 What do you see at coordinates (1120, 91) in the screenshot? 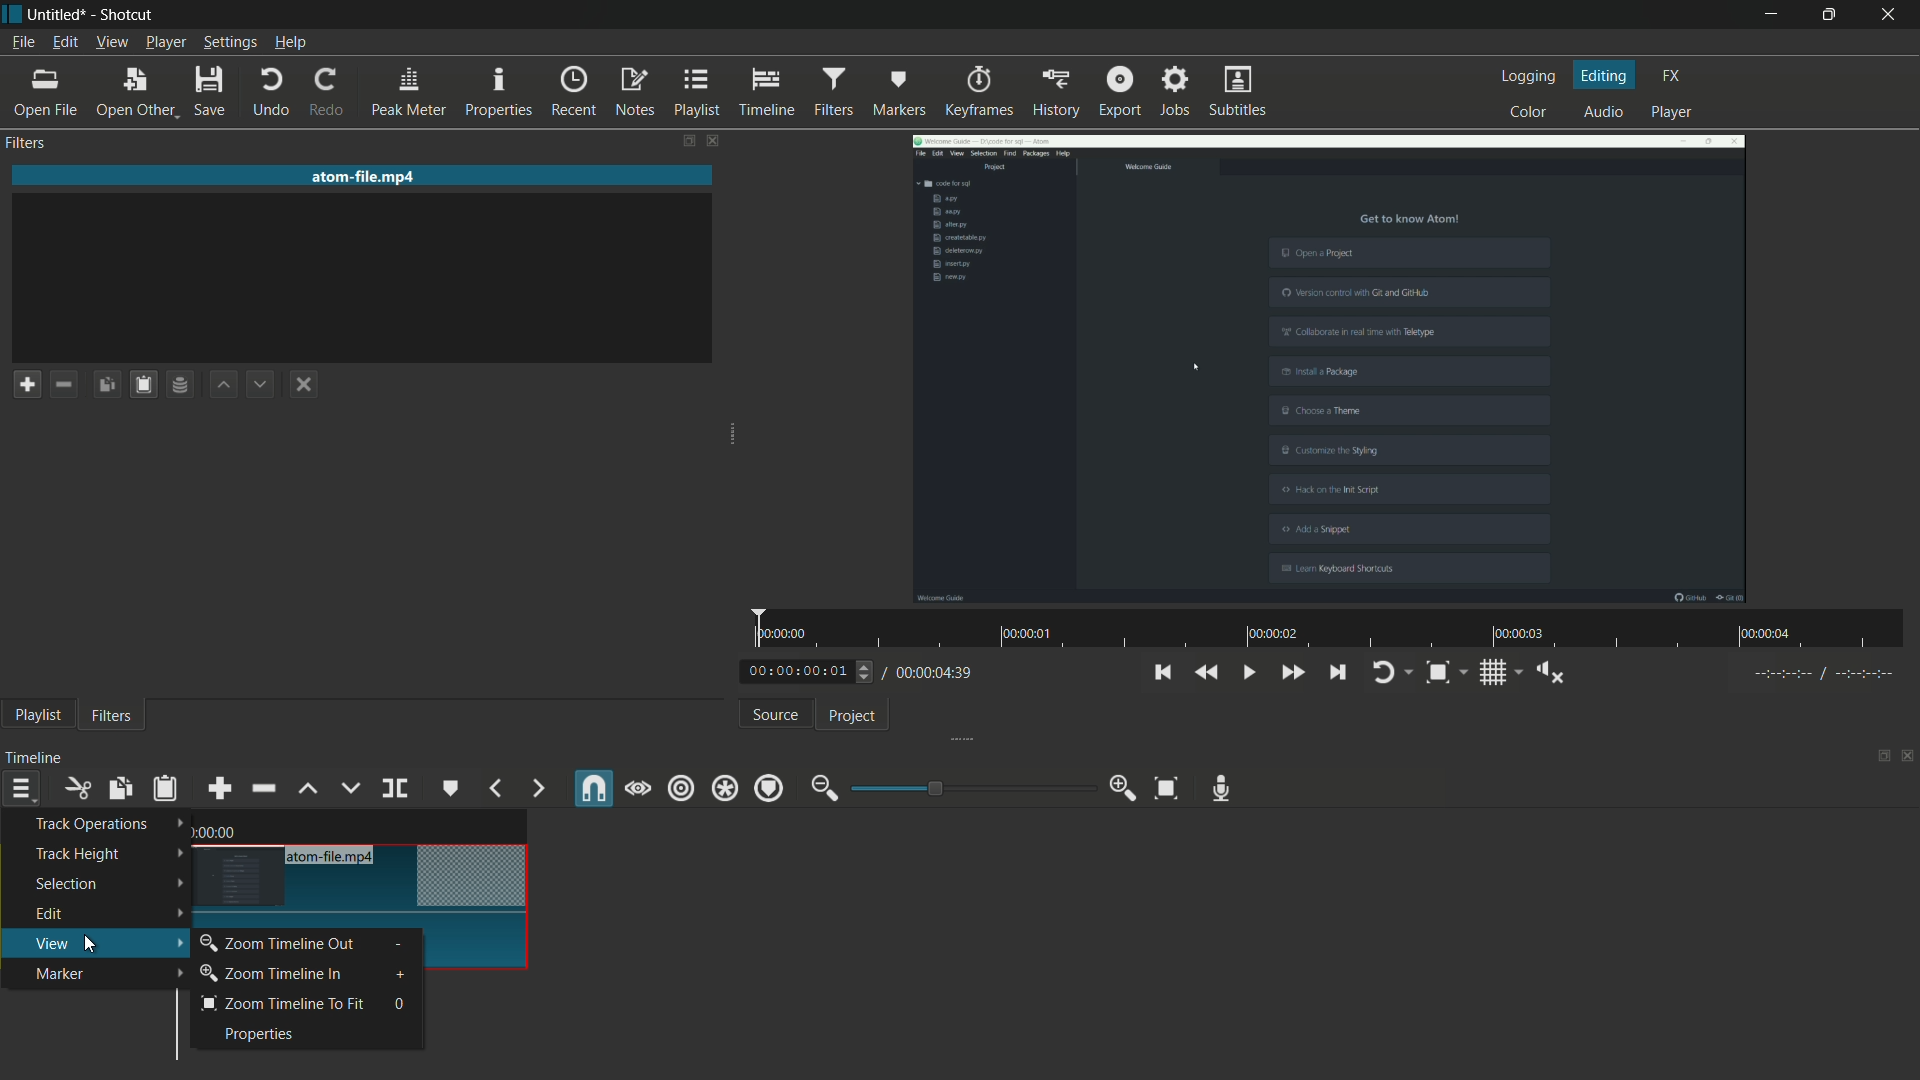
I see `export` at bounding box center [1120, 91].